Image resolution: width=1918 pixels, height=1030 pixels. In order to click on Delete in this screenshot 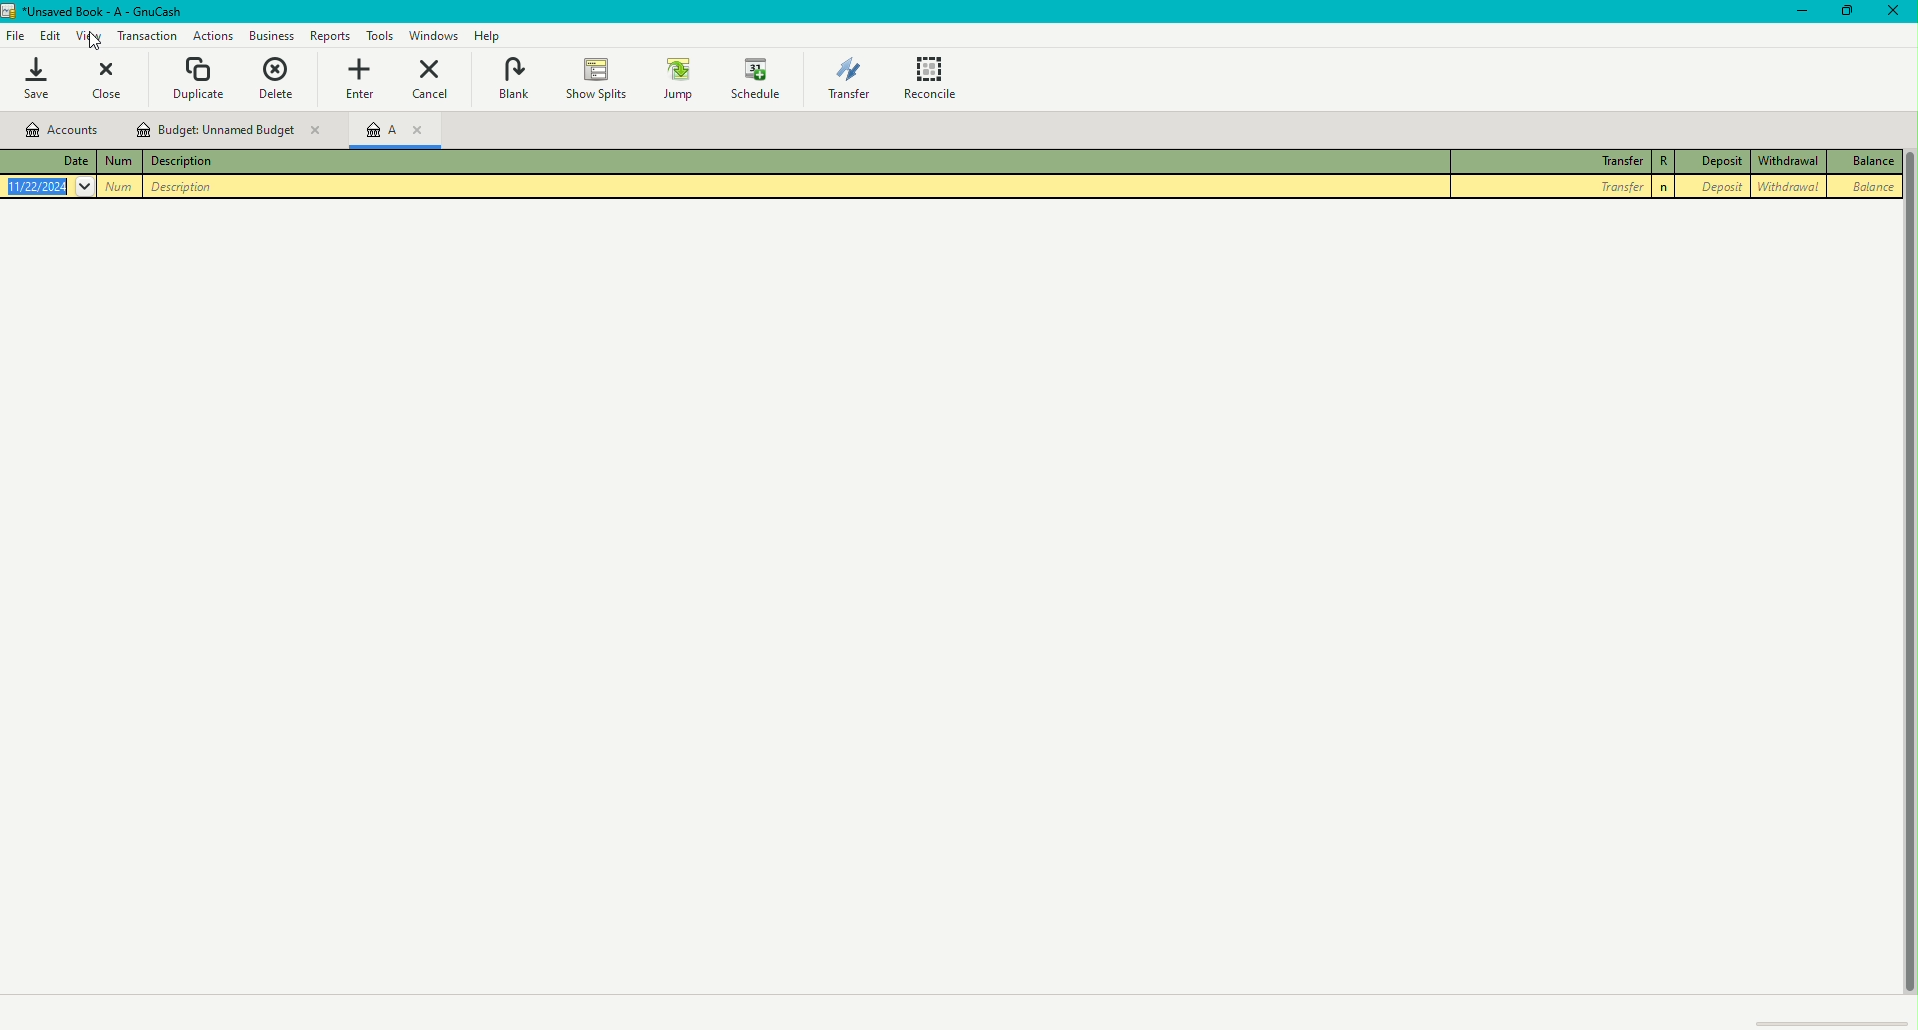, I will do `click(276, 79)`.